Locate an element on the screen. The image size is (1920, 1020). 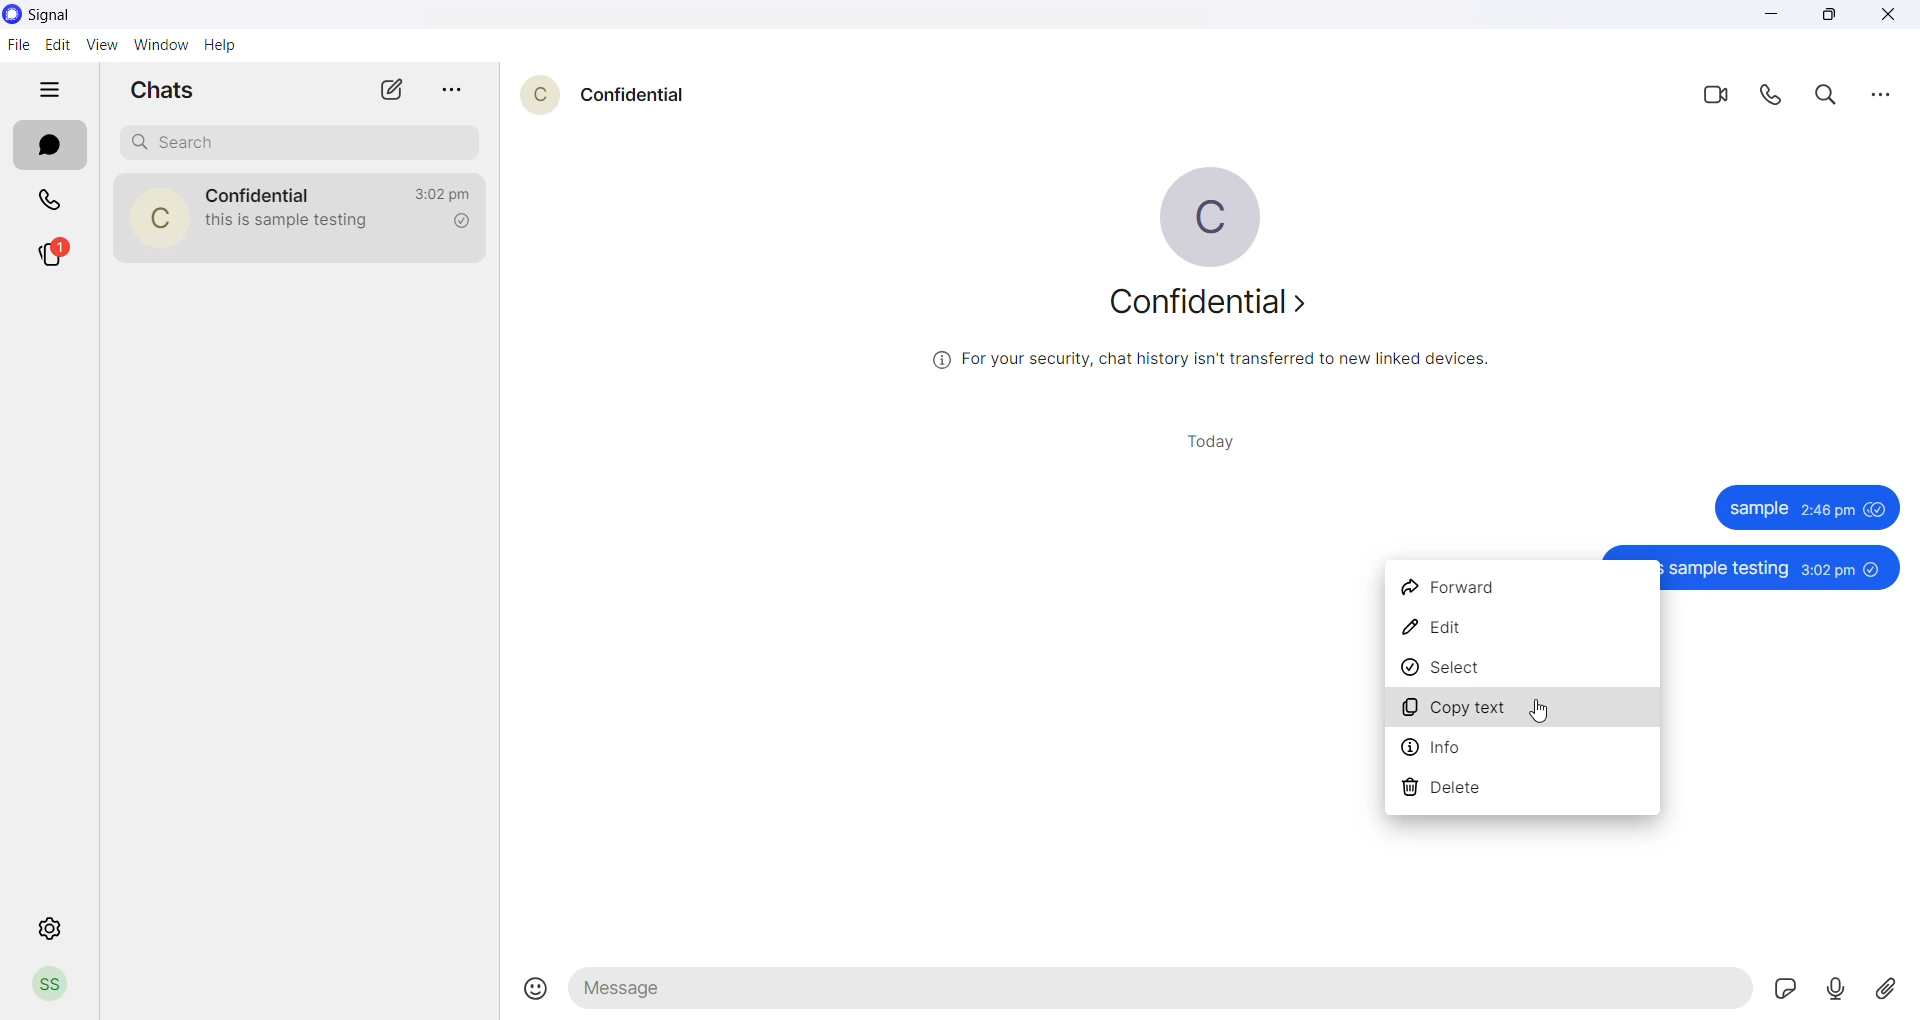
about contact is located at coordinates (1215, 307).